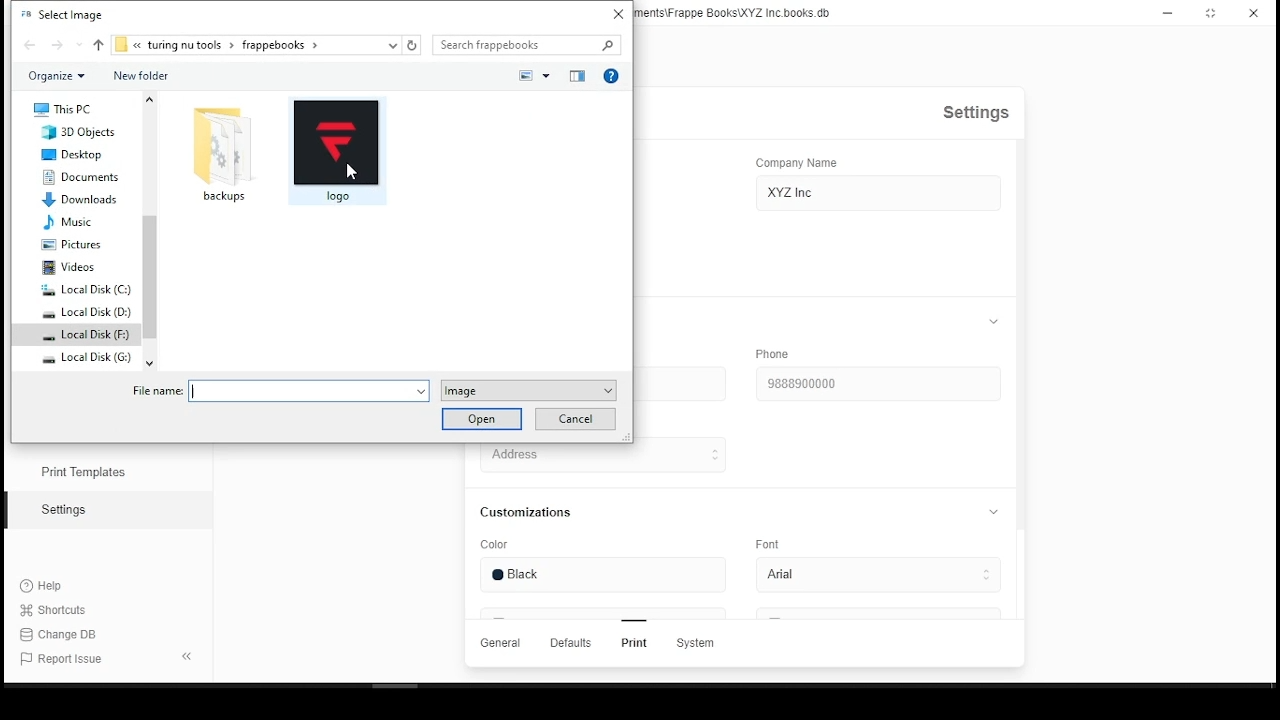 The height and width of the screenshot is (720, 1280). I want to click on Maximize, so click(1213, 14).